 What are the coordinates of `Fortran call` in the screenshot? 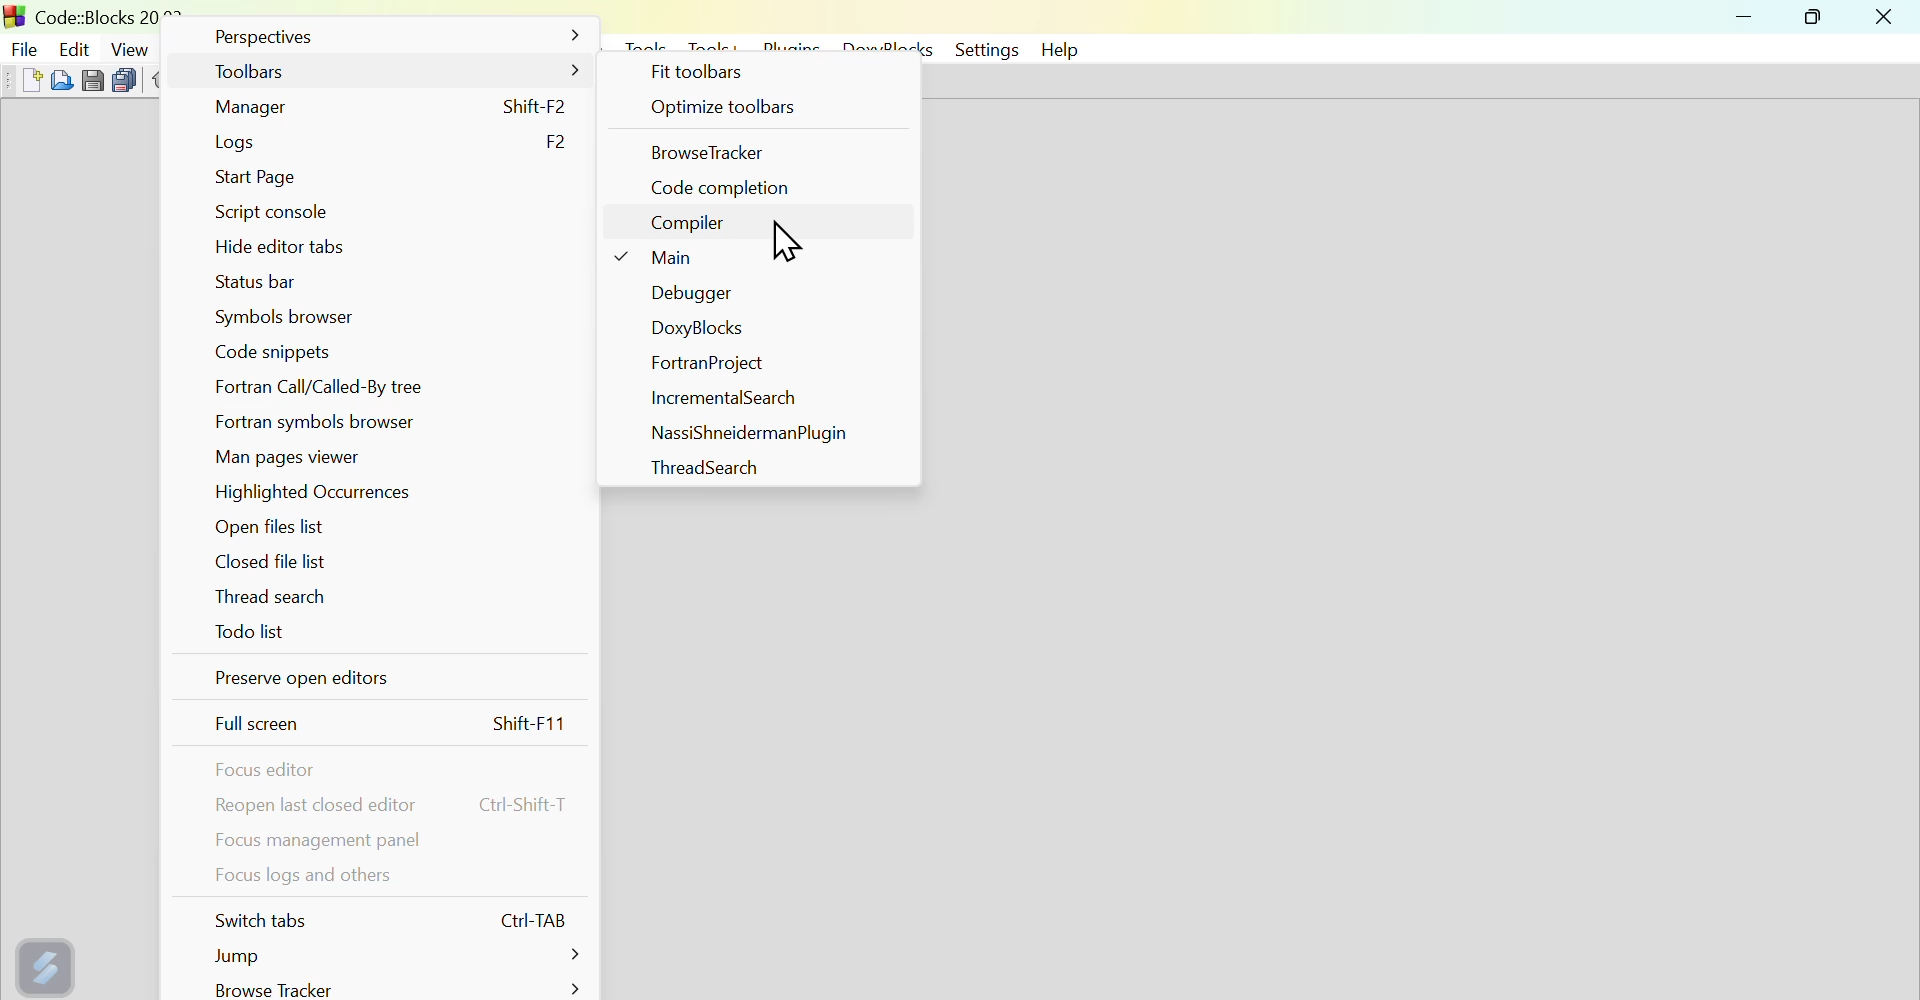 It's located at (334, 387).